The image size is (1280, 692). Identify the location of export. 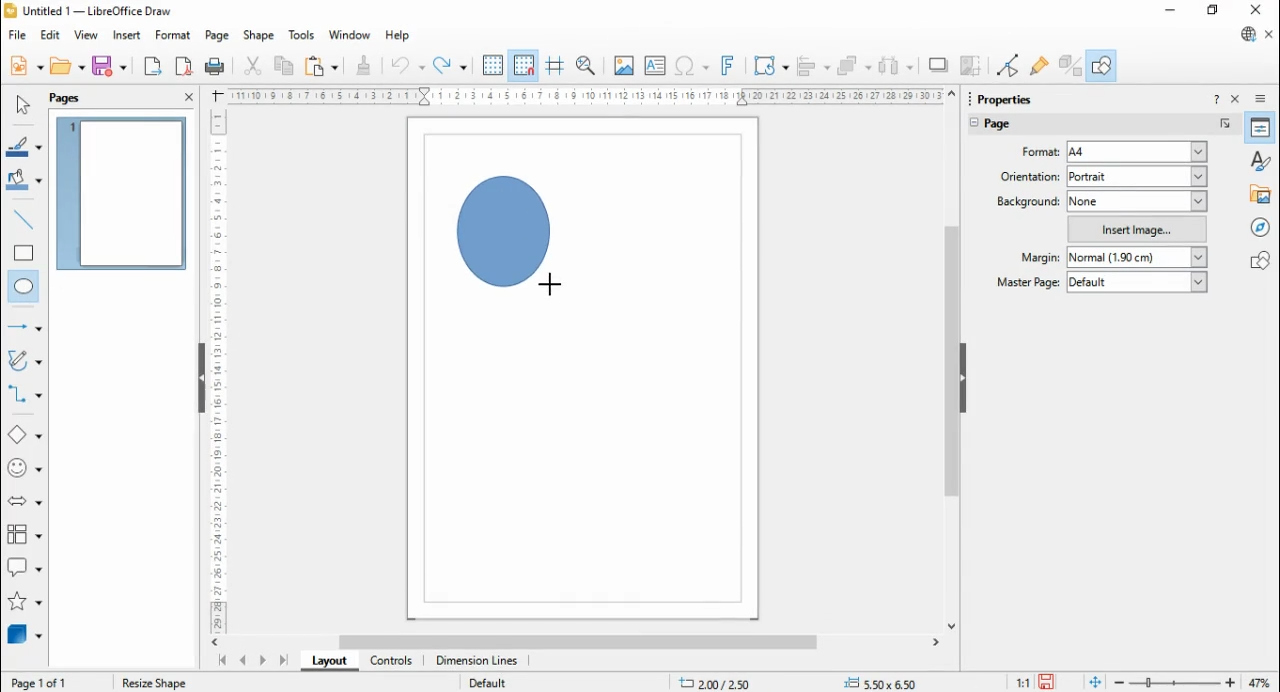
(152, 66).